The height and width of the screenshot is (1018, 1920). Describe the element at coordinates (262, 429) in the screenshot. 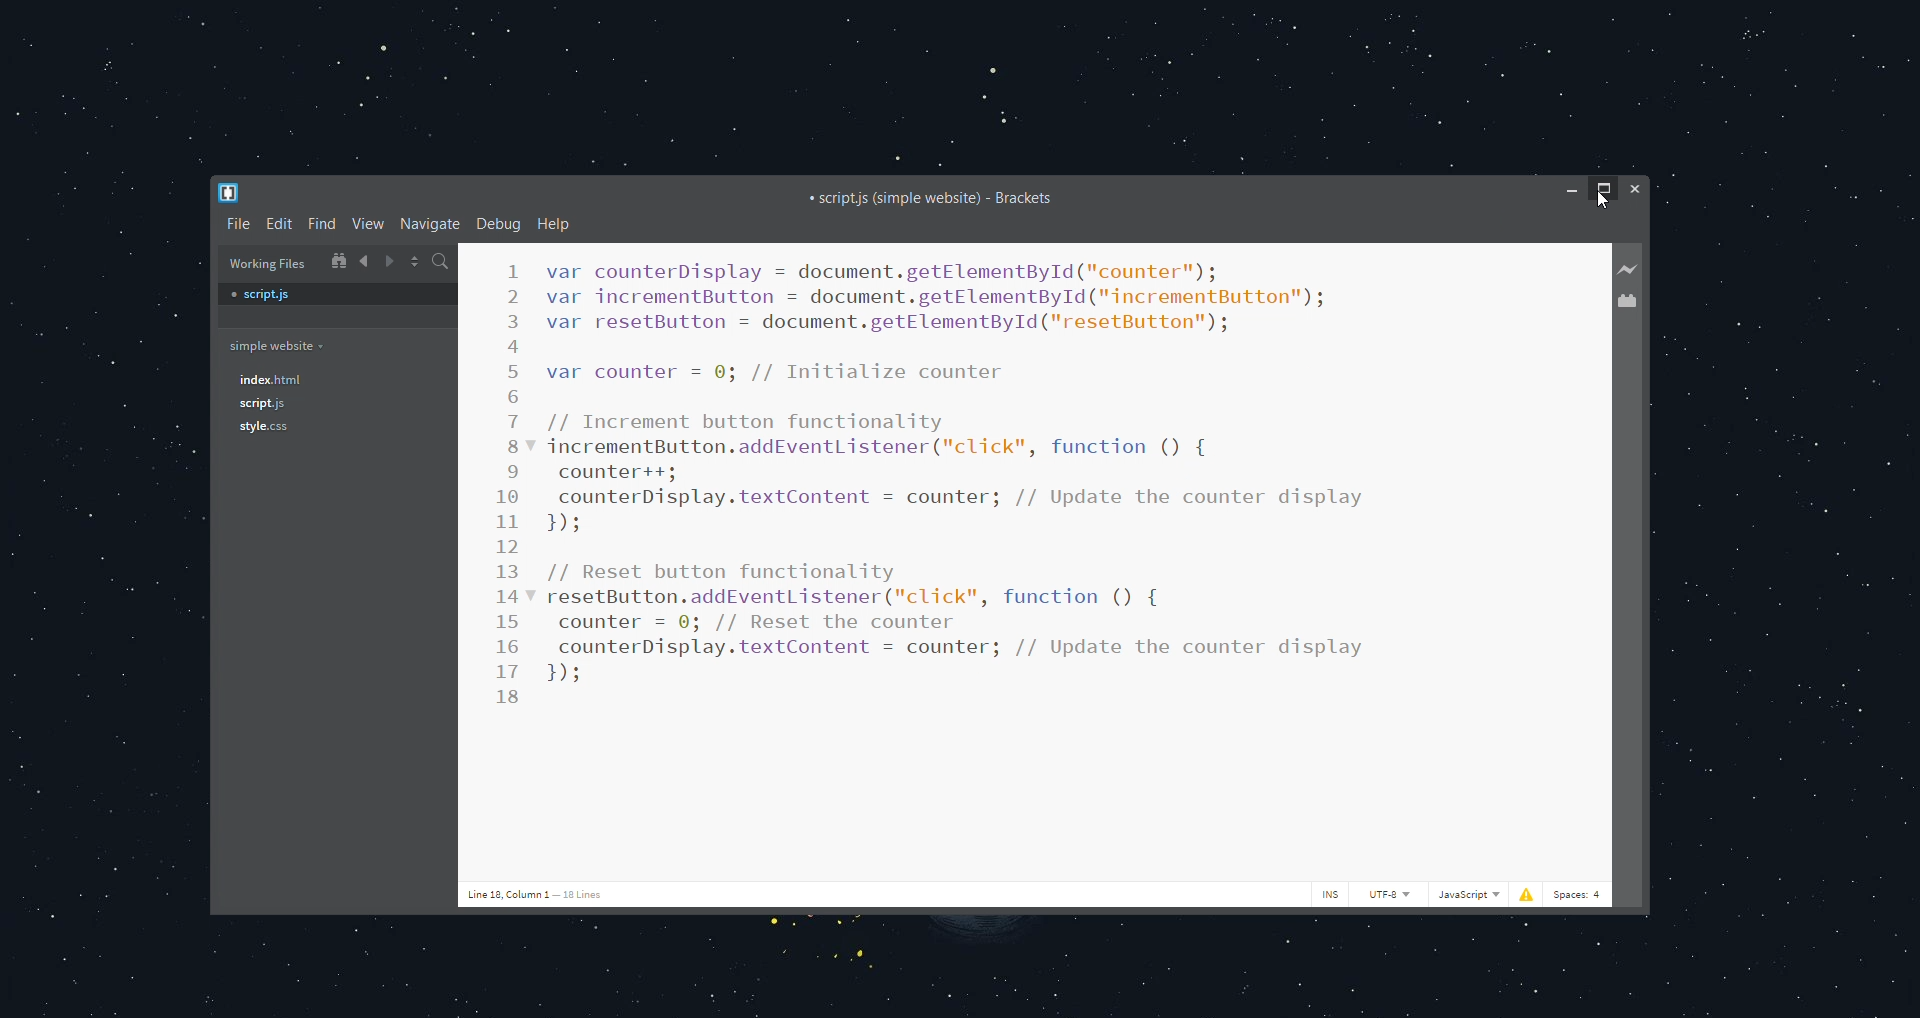

I see `style.css` at that location.